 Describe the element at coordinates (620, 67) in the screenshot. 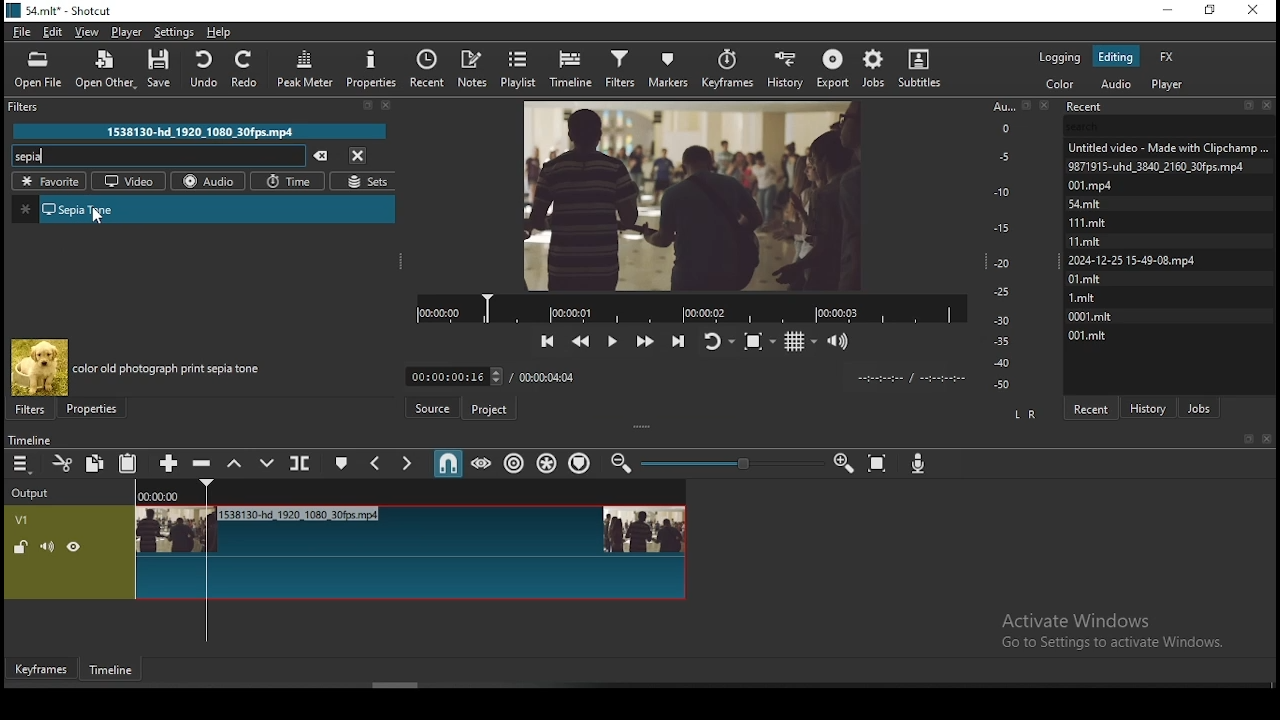

I see `filters` at that location.